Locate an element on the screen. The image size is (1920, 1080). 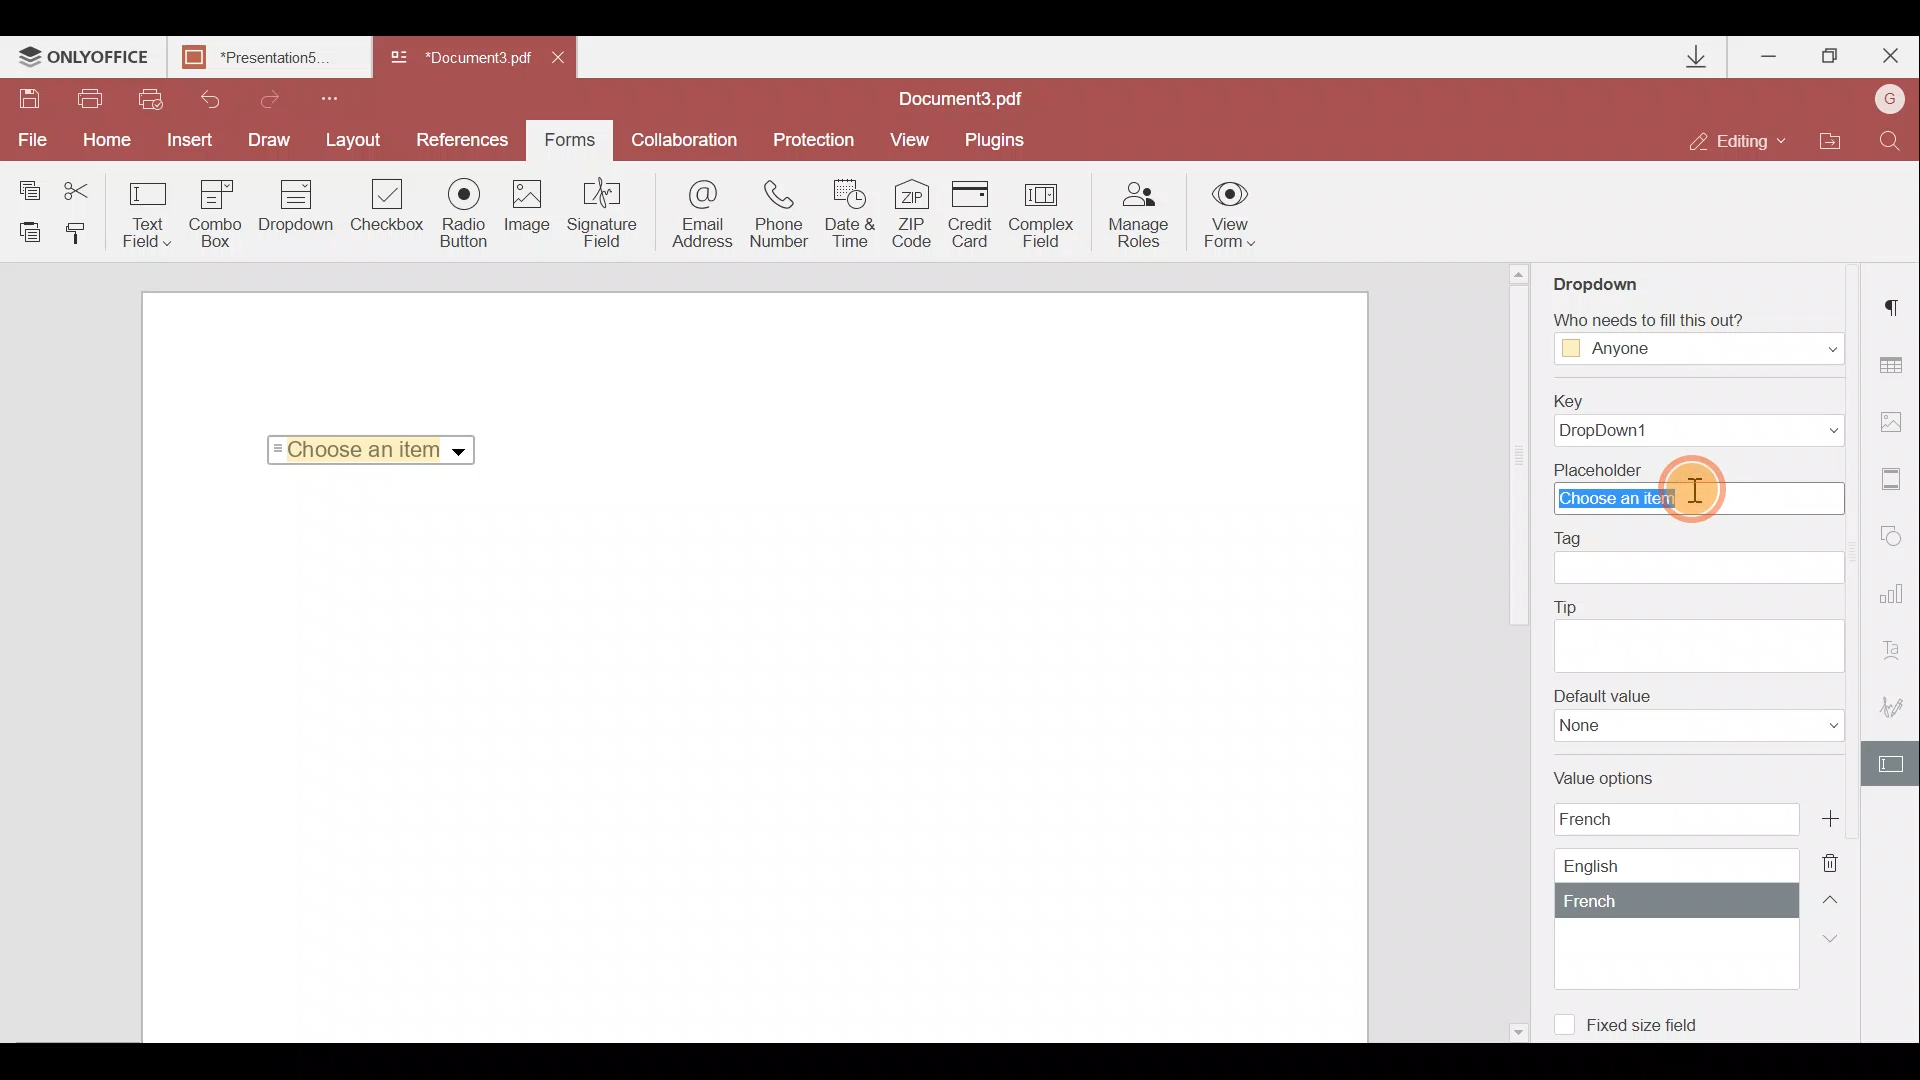
Document3.pdf is located at coordinates (460, 59).